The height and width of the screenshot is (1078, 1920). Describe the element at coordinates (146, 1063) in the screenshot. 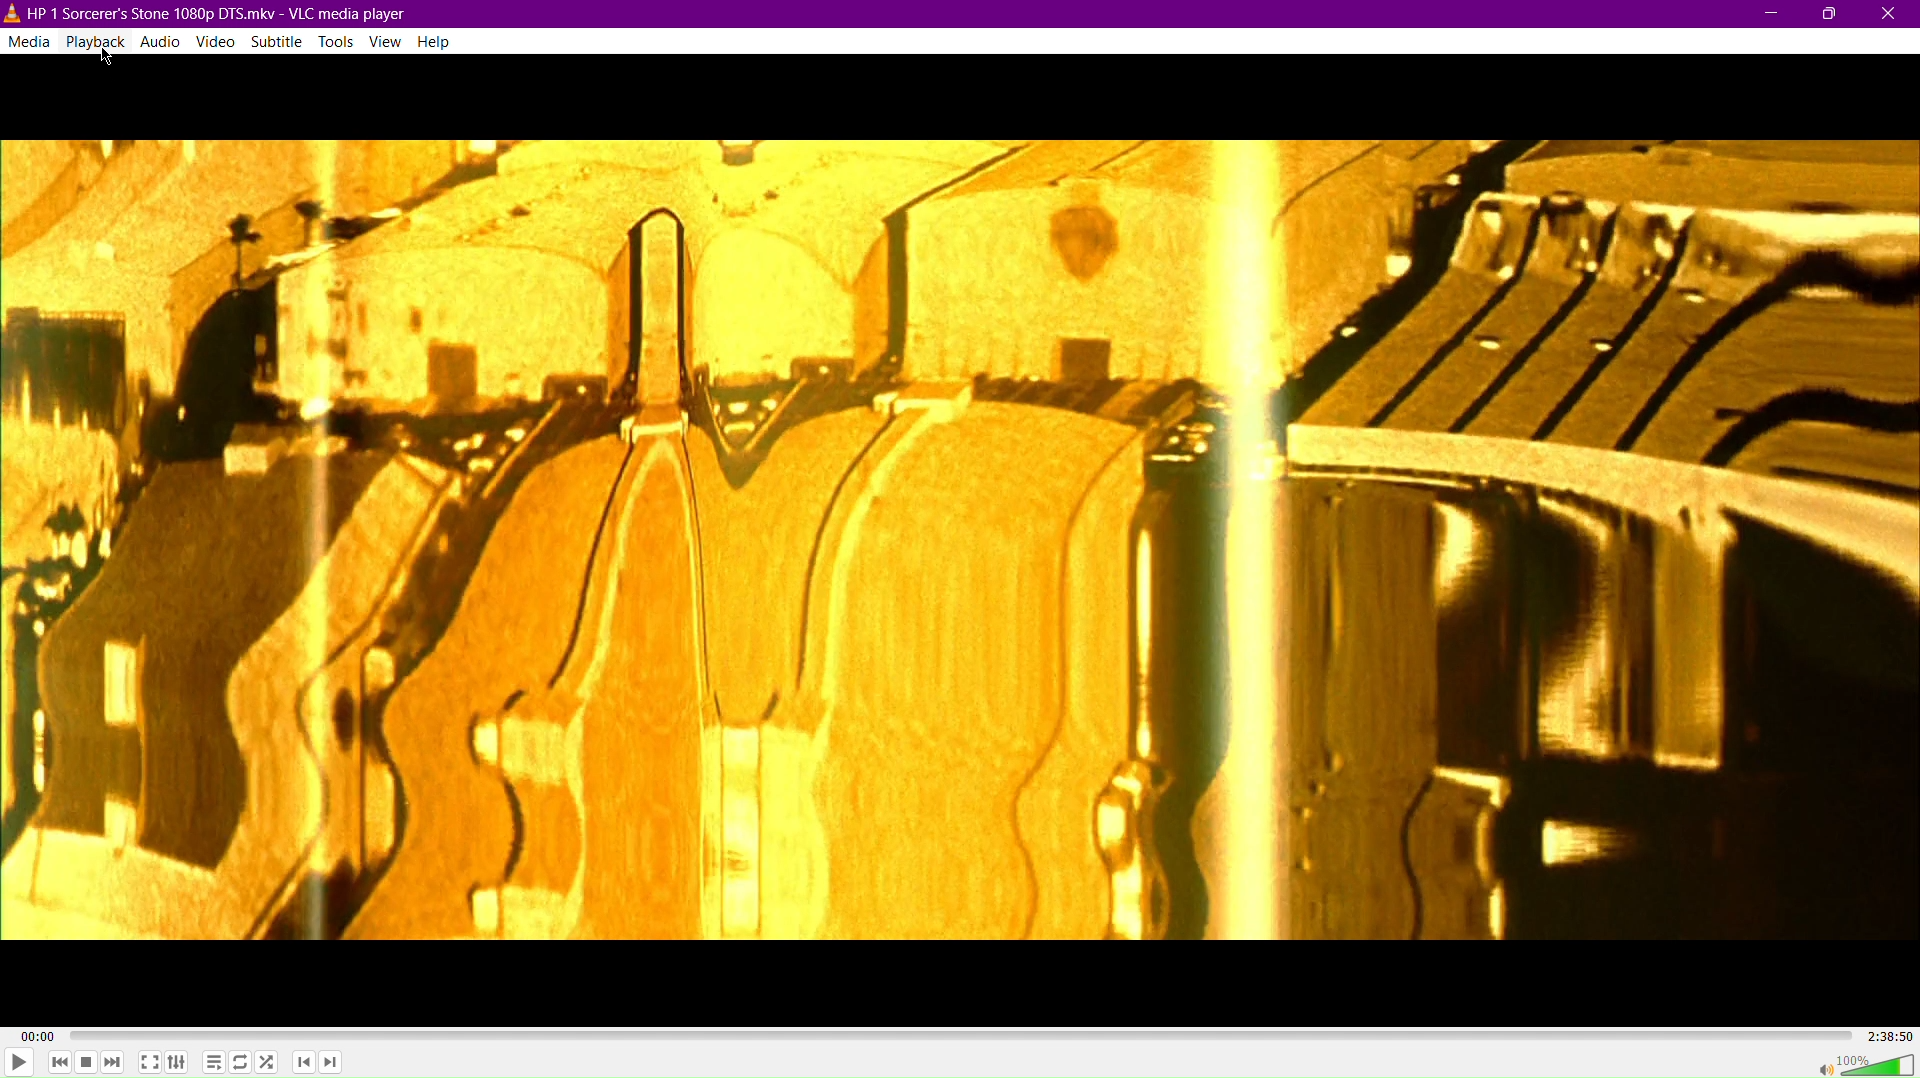

I see `Fullscreen` at that location.